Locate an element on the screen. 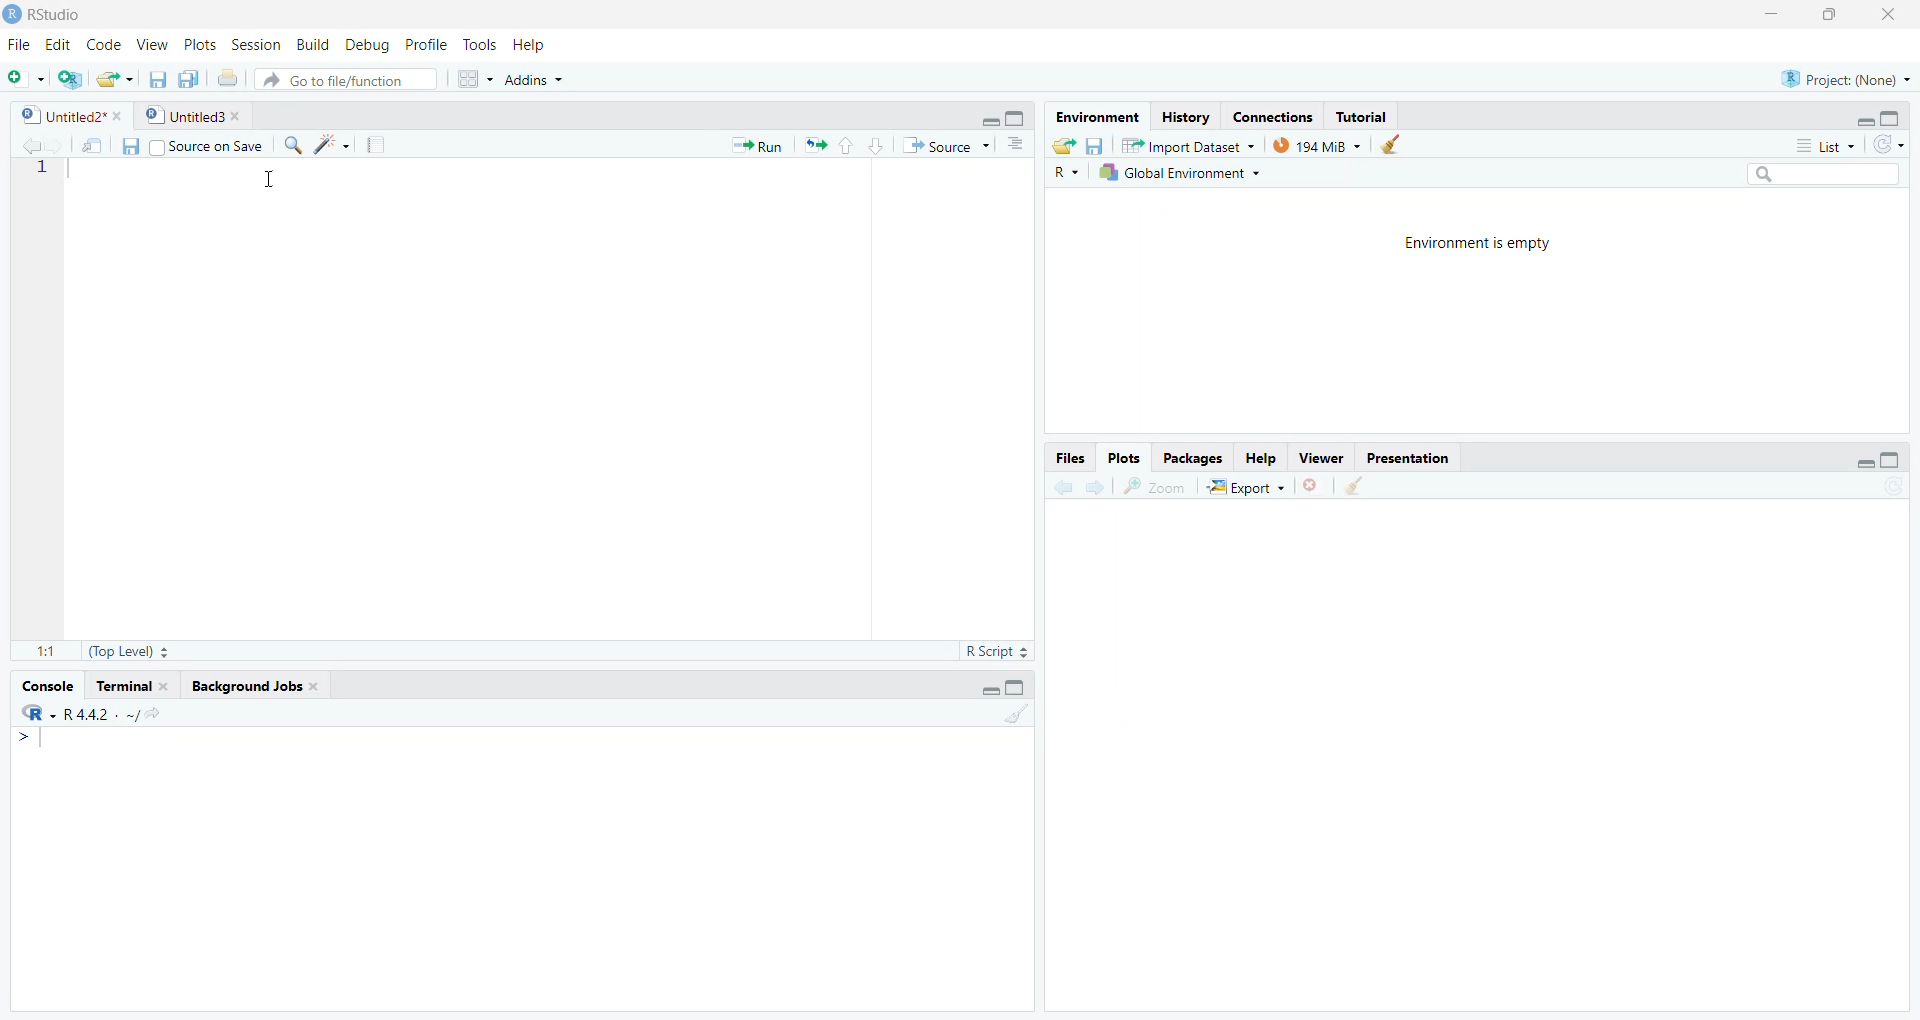 The width and height of the screenshot is (1920, 1020). Minimize is located at coordinates (986, 690).